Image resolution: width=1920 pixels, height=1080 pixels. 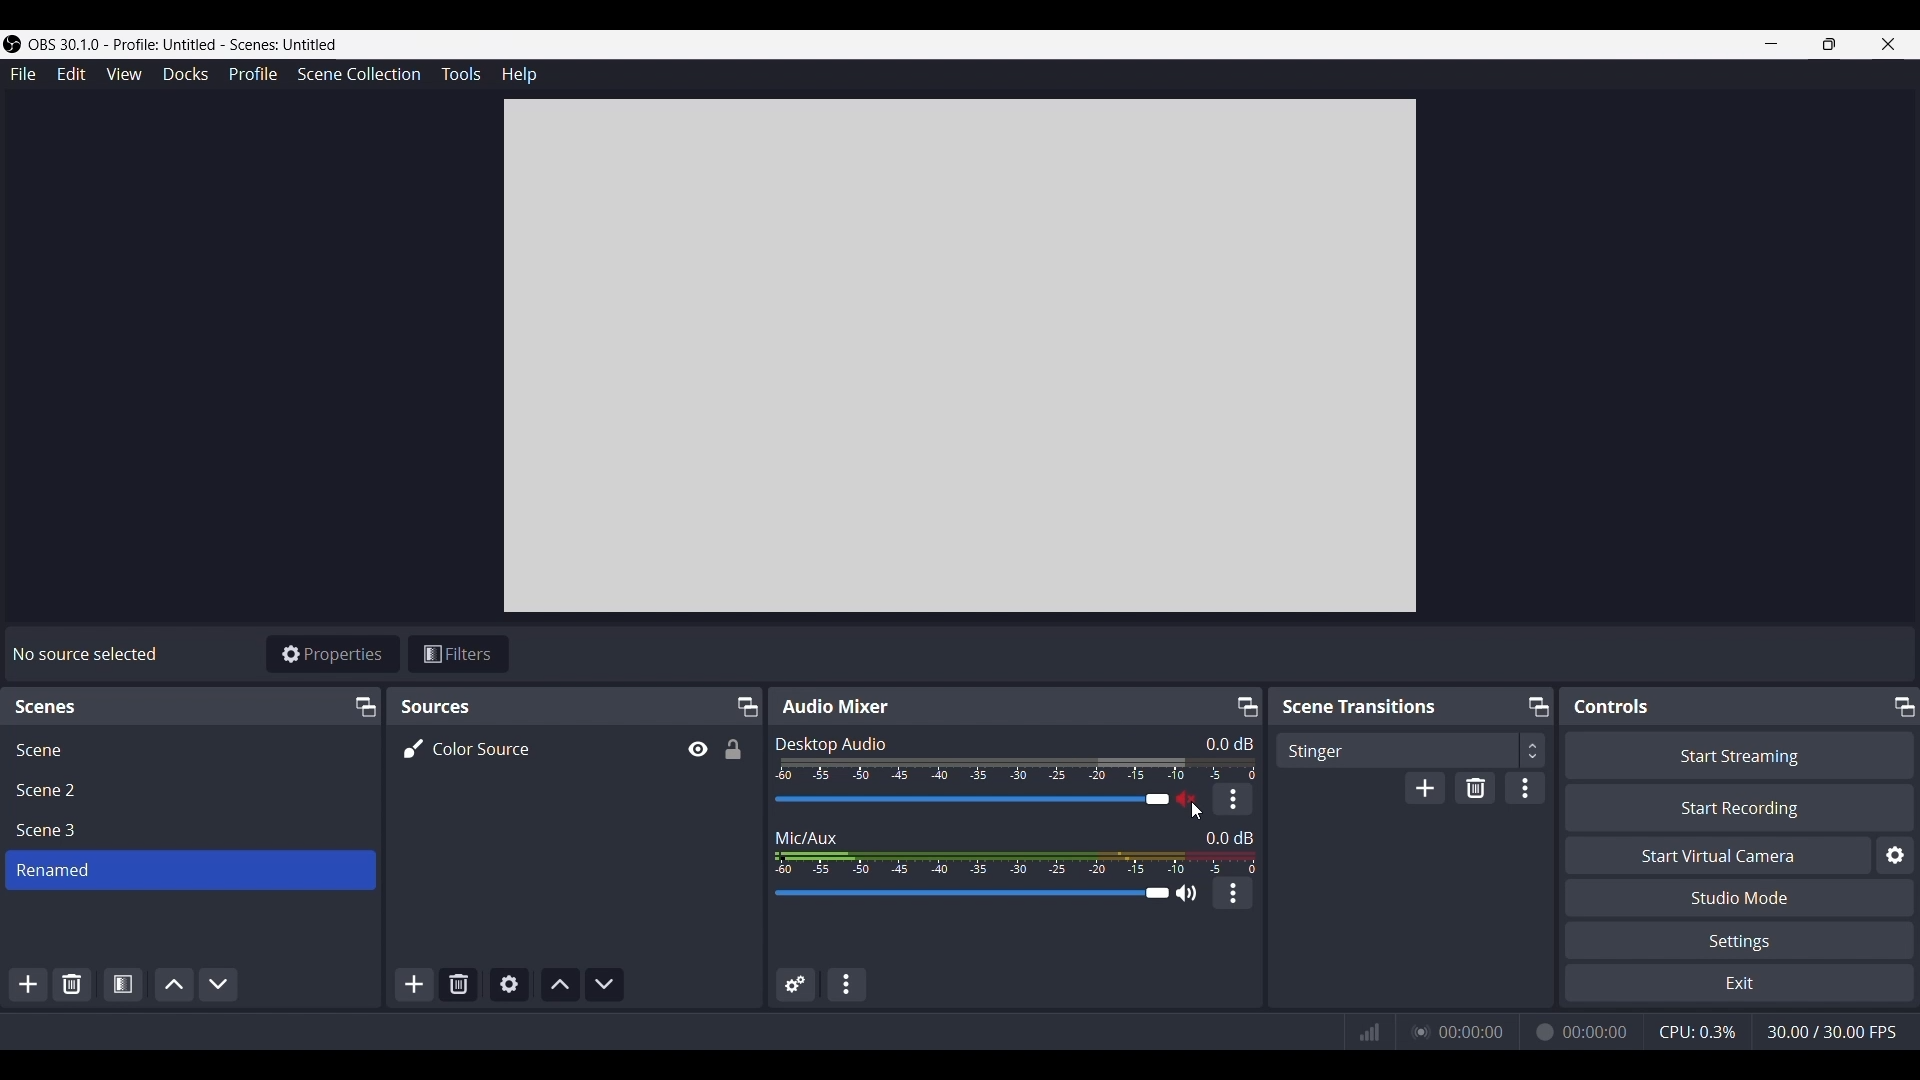 I want to click on restore down, so click(x=1829, y=44).